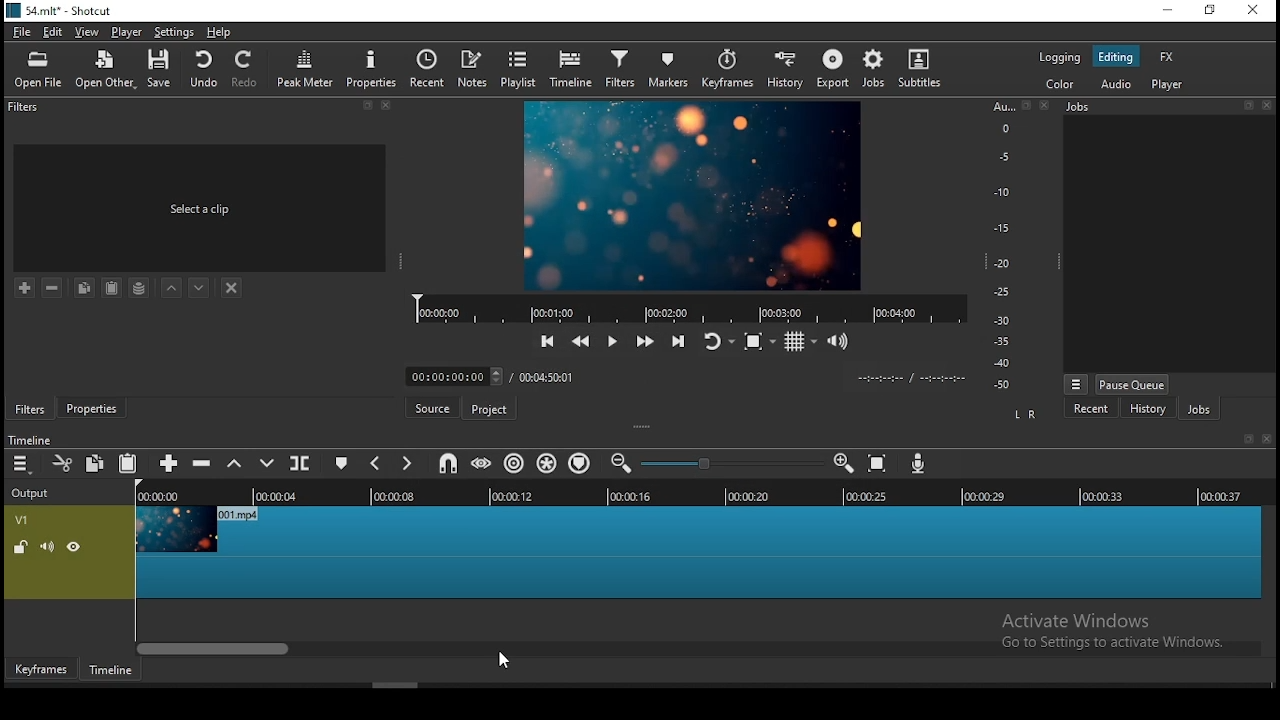  Describe the element at coordinates (170, 465) in the screenshot. I see `append` at that location.